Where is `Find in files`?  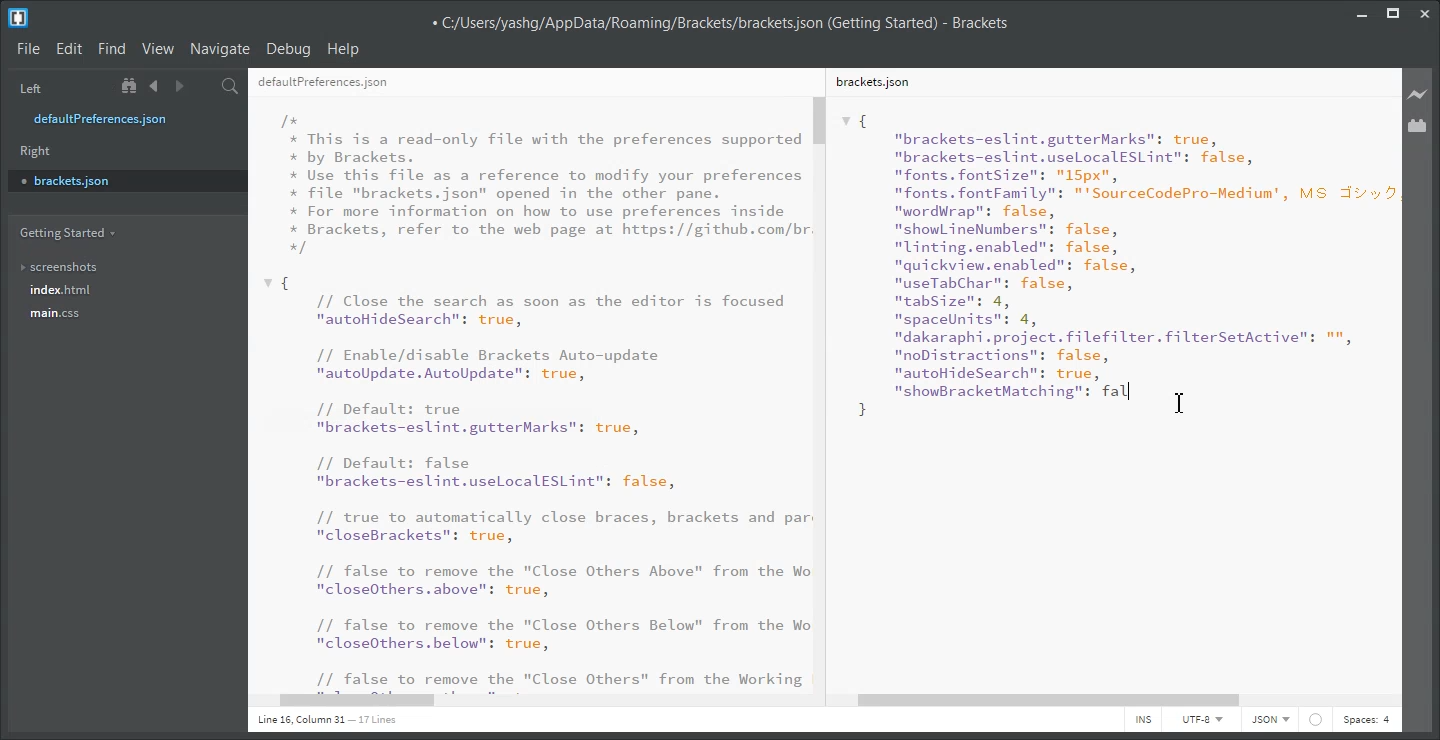 Find in files is located at coordinates (231, 86).